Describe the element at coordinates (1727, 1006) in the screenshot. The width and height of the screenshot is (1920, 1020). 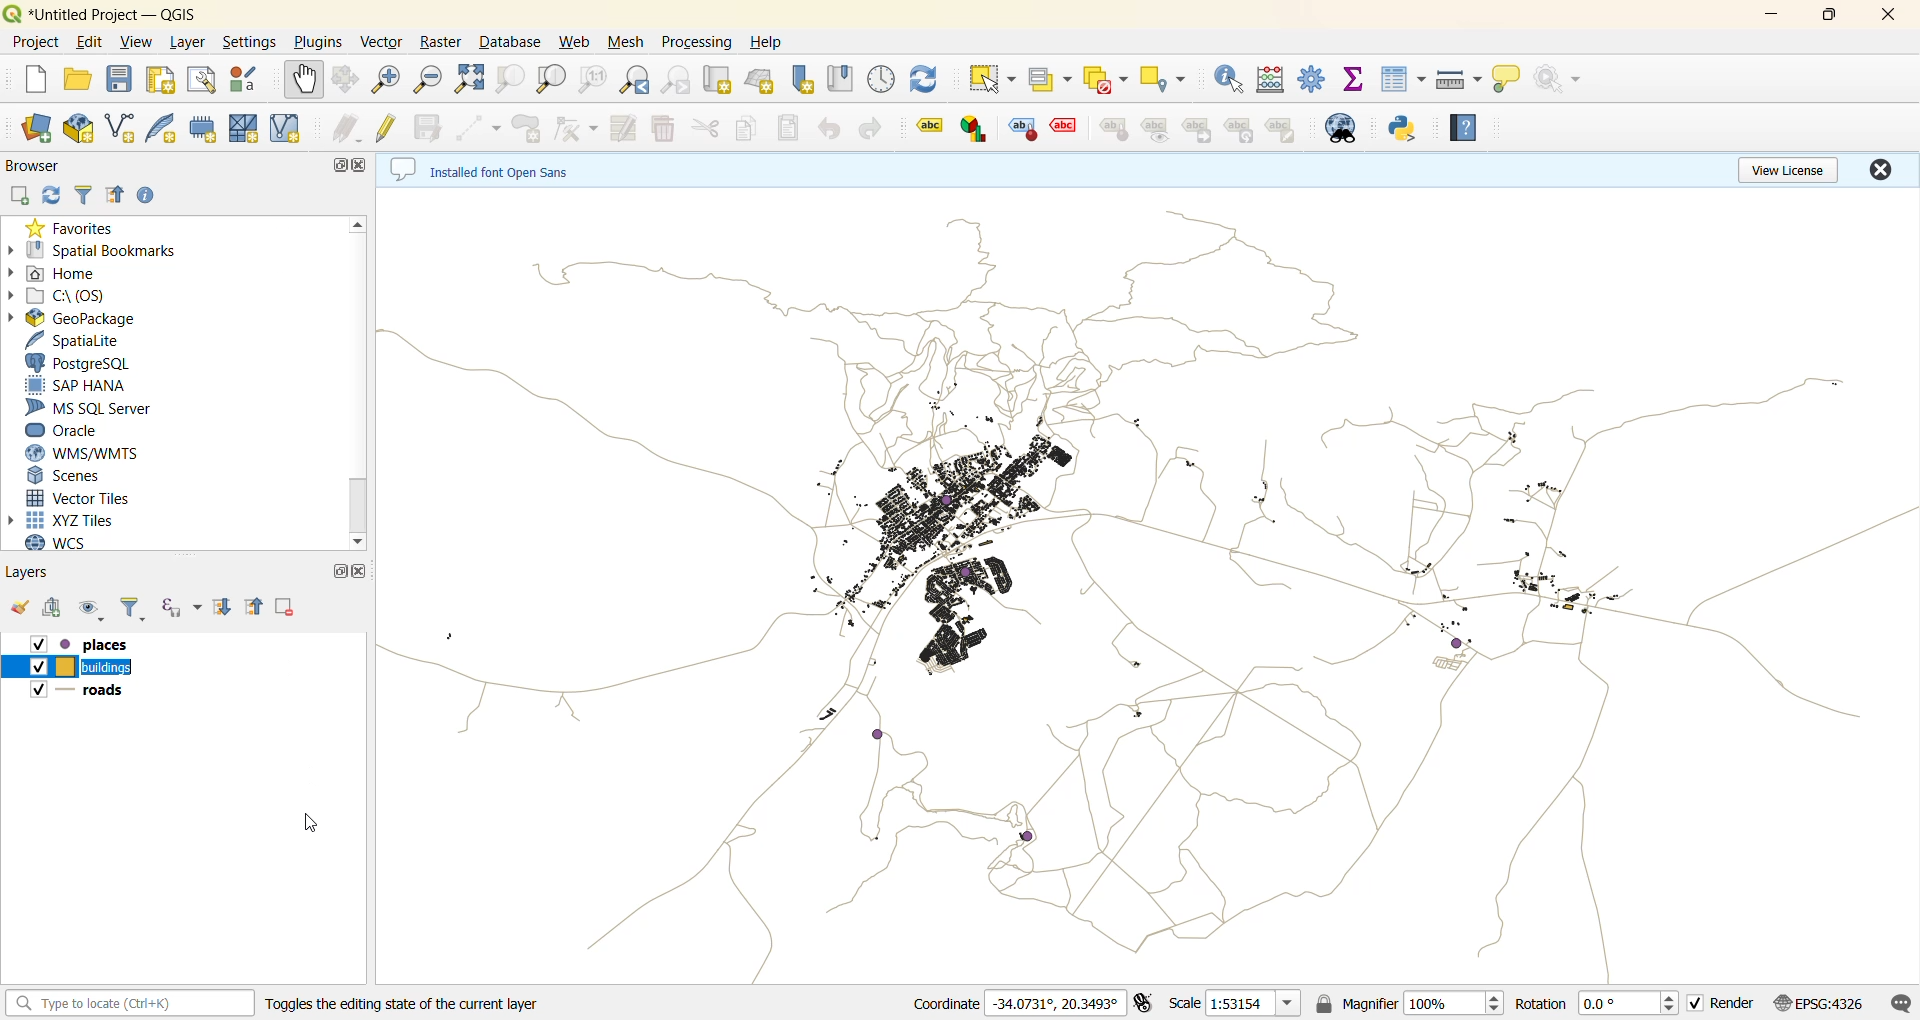
I see `render` at that location.